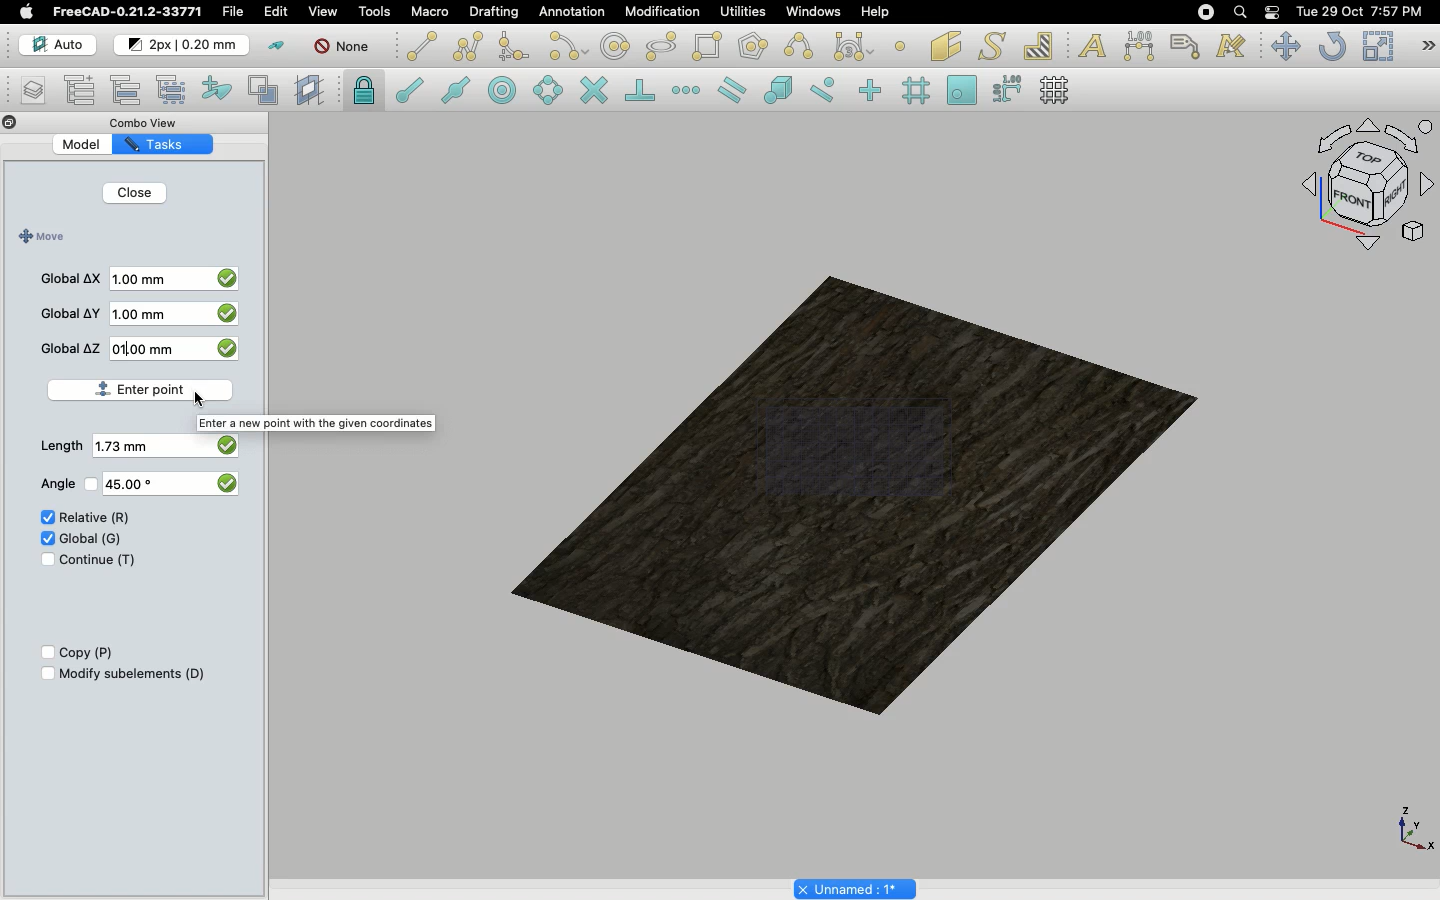 This screenshot has height=900, width=1440. I want to click on Collapse, so click(29, 123).